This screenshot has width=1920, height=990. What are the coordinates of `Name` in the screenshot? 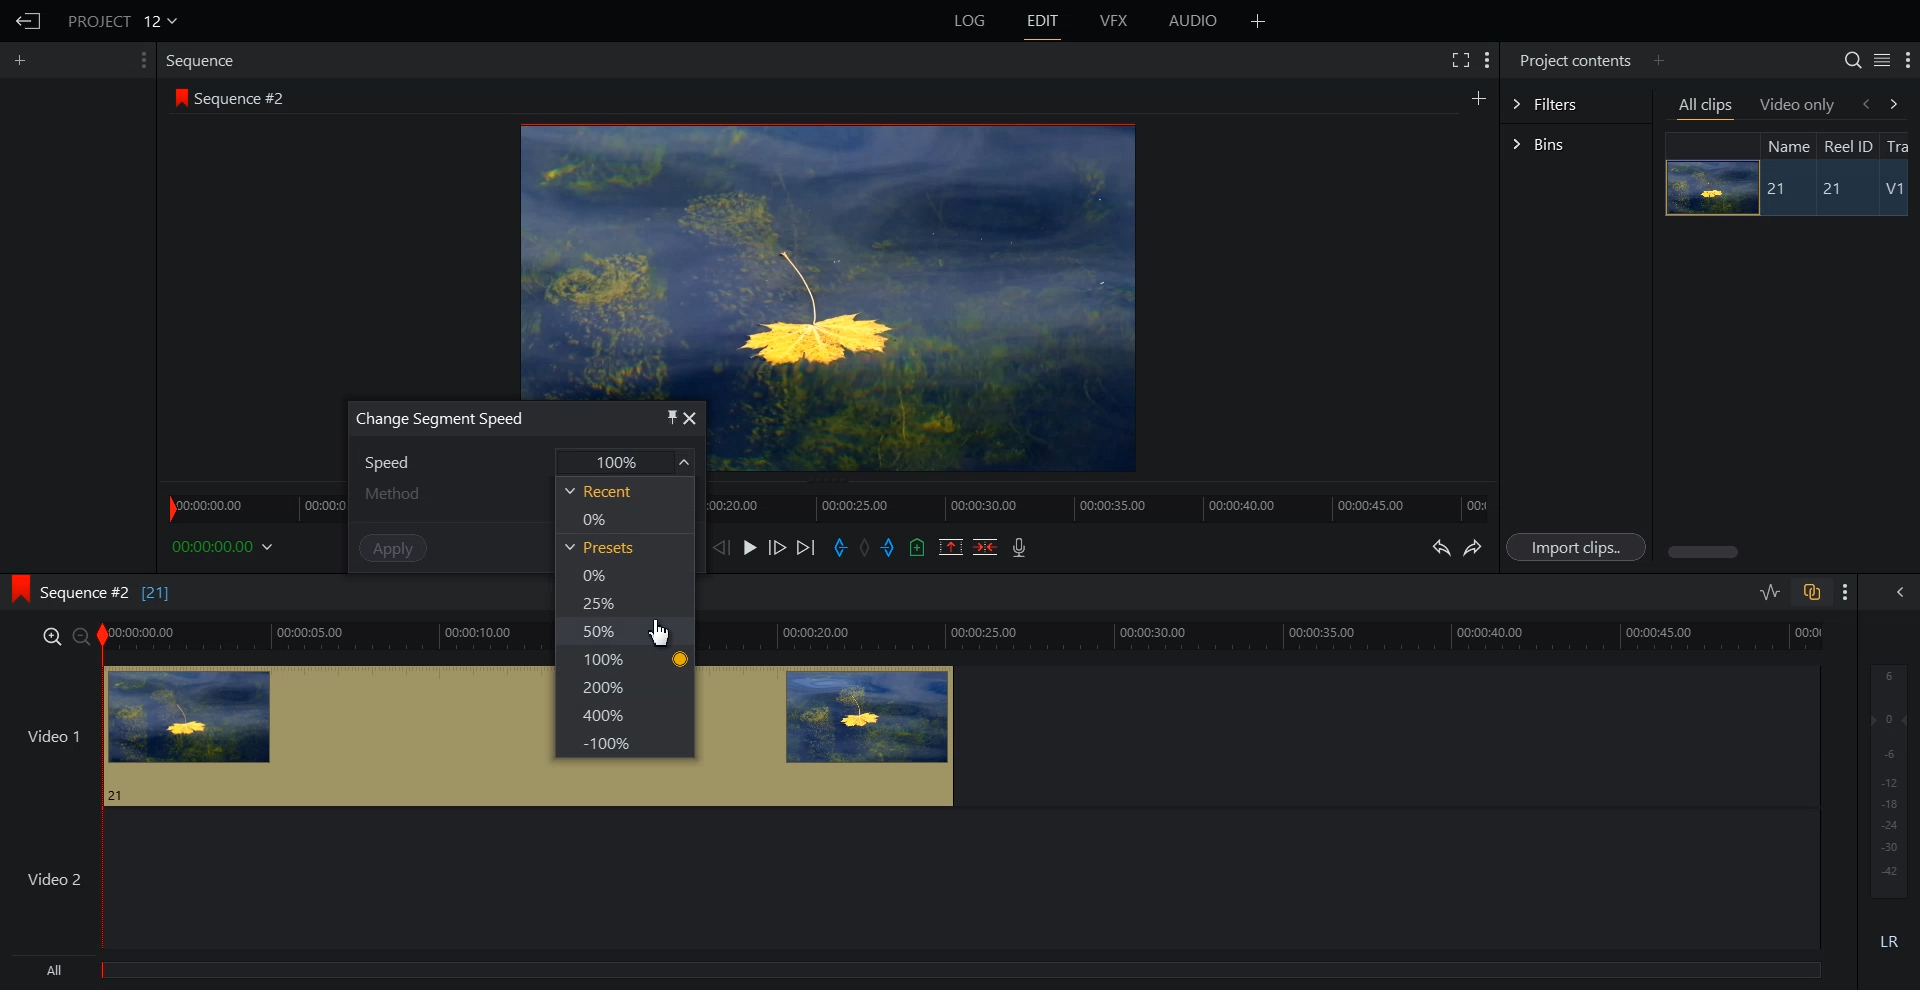 It's located at (1786, 145).